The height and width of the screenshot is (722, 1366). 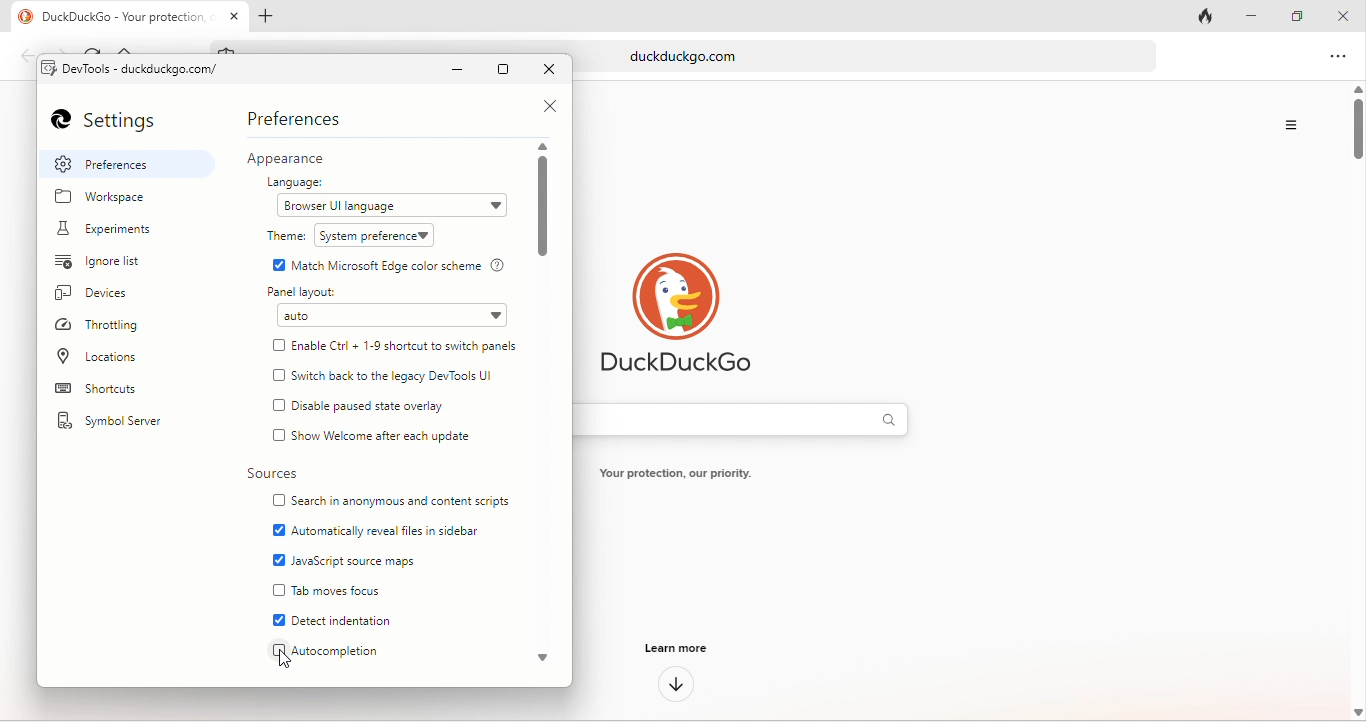 I want to click on checkbox, so click(x=276, y=650).